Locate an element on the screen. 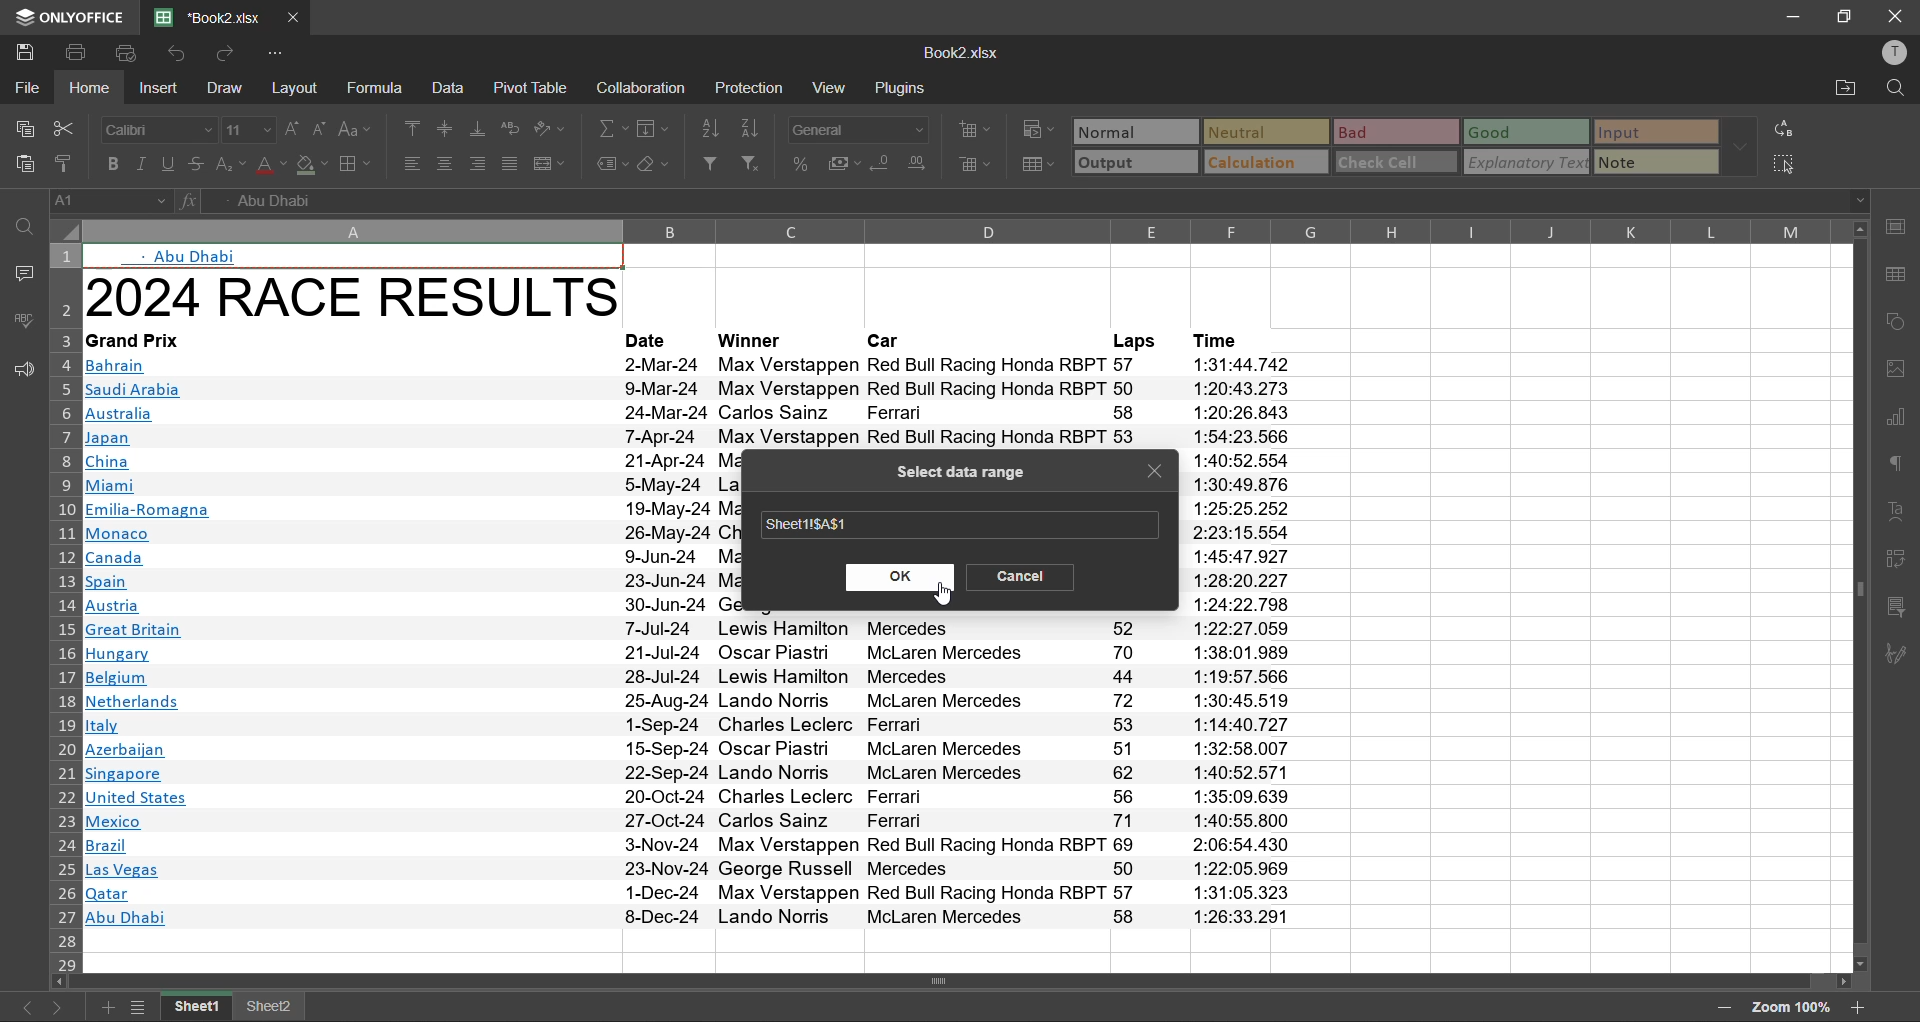  font color is located at coordinates (267, 168).